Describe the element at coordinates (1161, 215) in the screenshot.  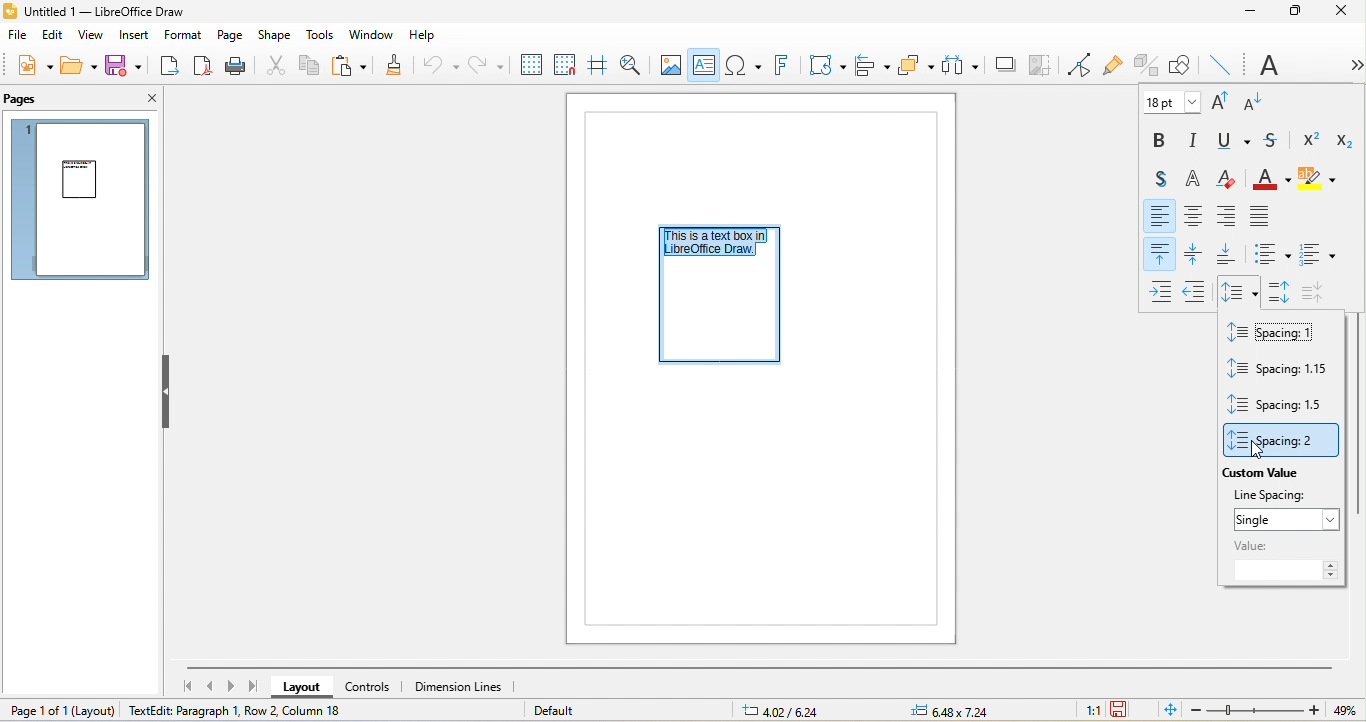
I see `align left` at that location.